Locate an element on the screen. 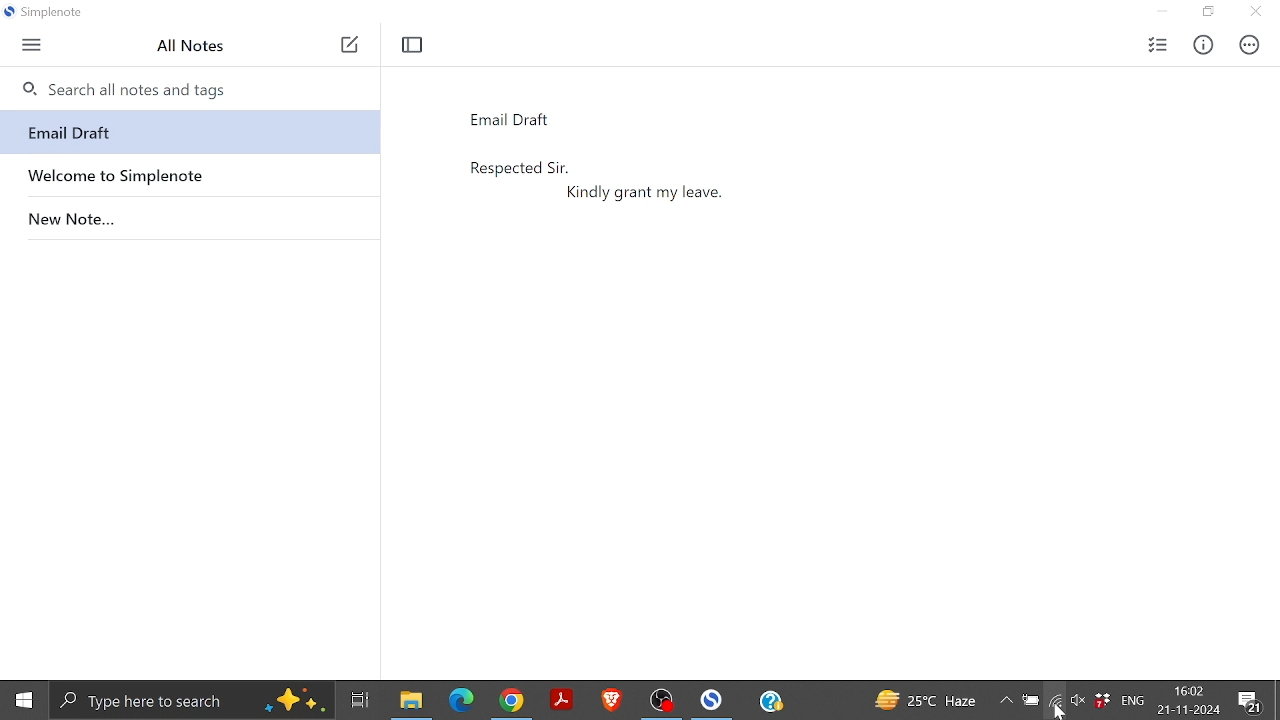 The width and height of the screenshot is (1280, 720). help is located at coordinates (771, 701).